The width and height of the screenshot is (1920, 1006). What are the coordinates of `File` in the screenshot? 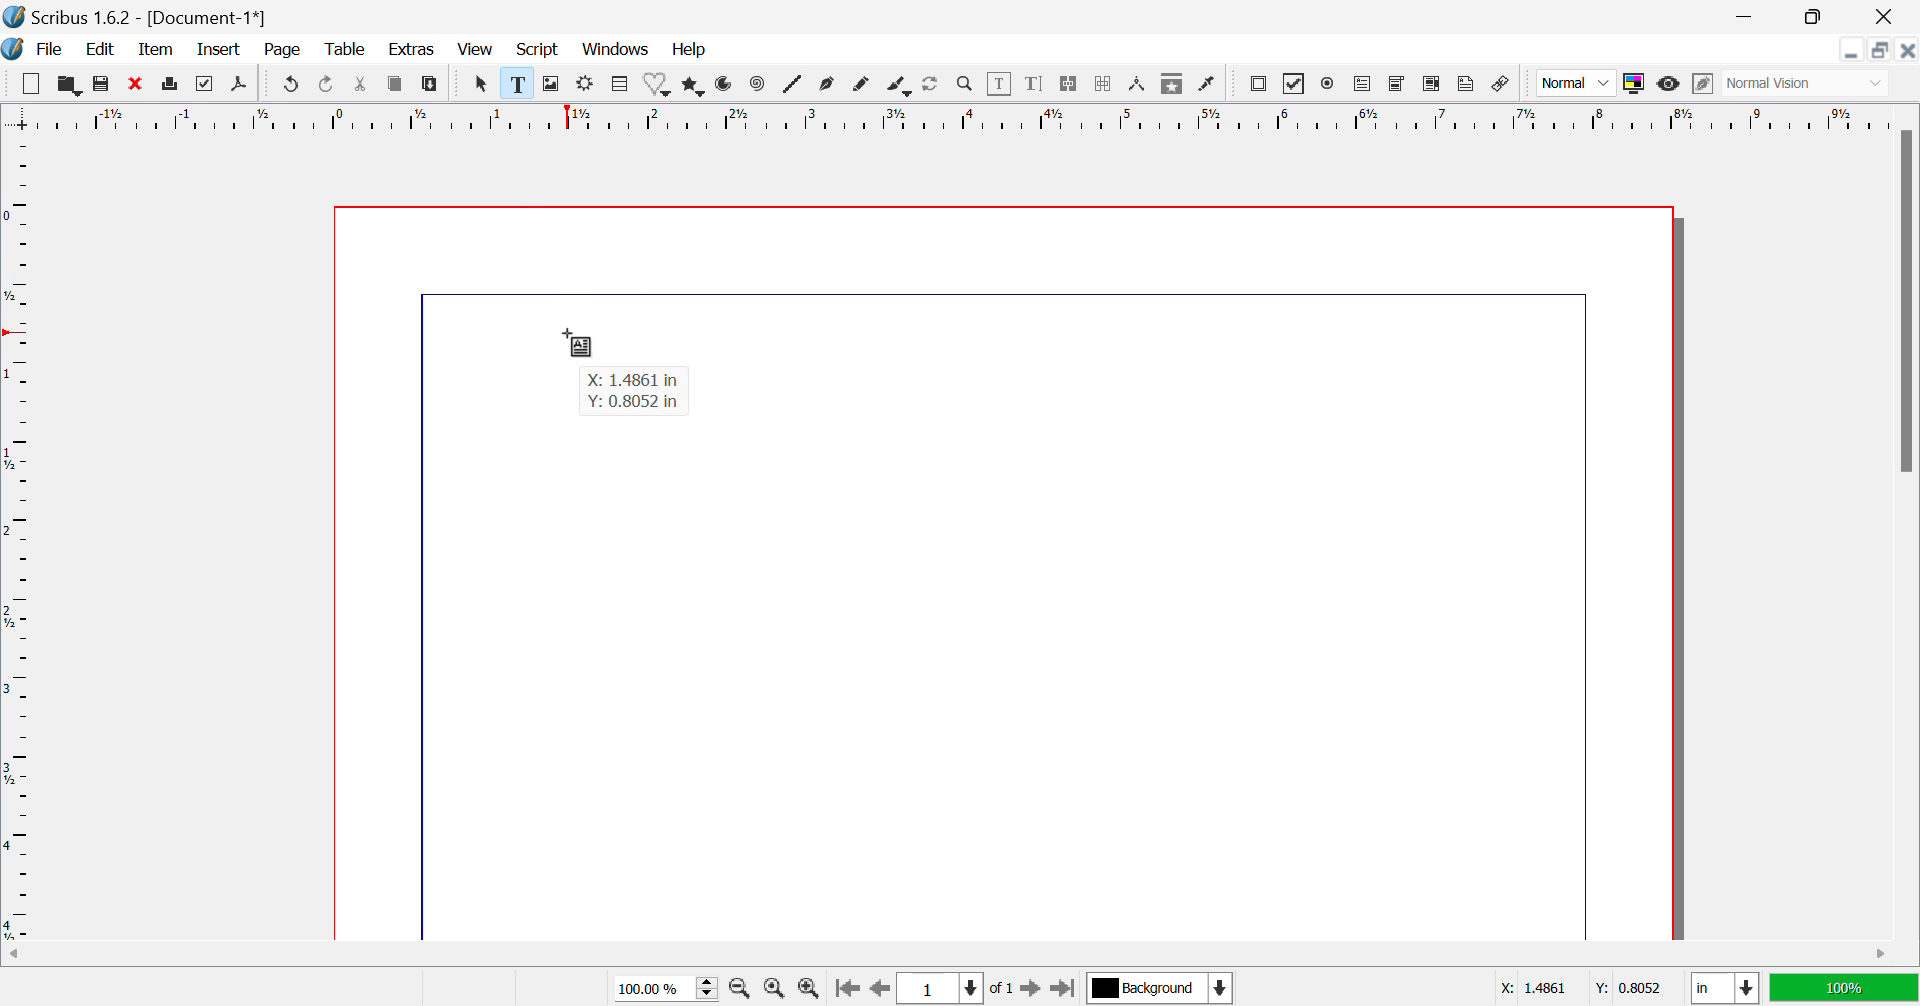 It's located at (49, 50).